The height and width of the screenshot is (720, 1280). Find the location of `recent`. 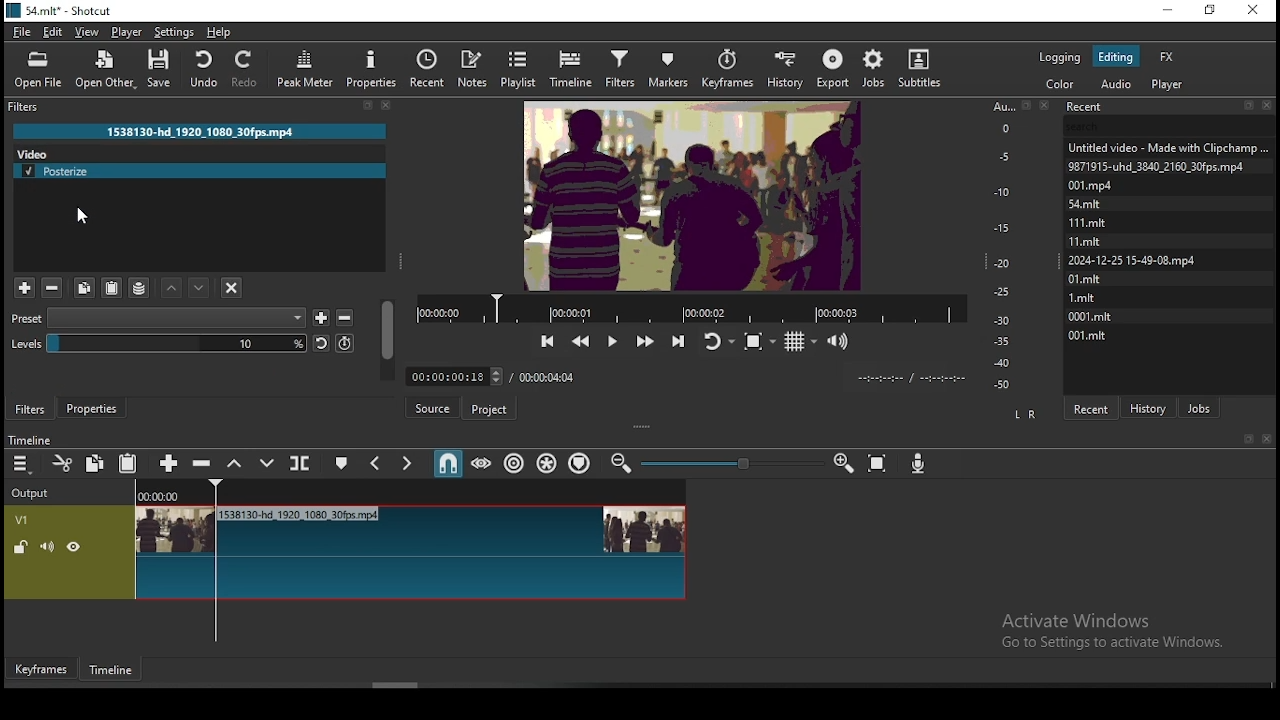

recent is located at coordinates (1170, 105).